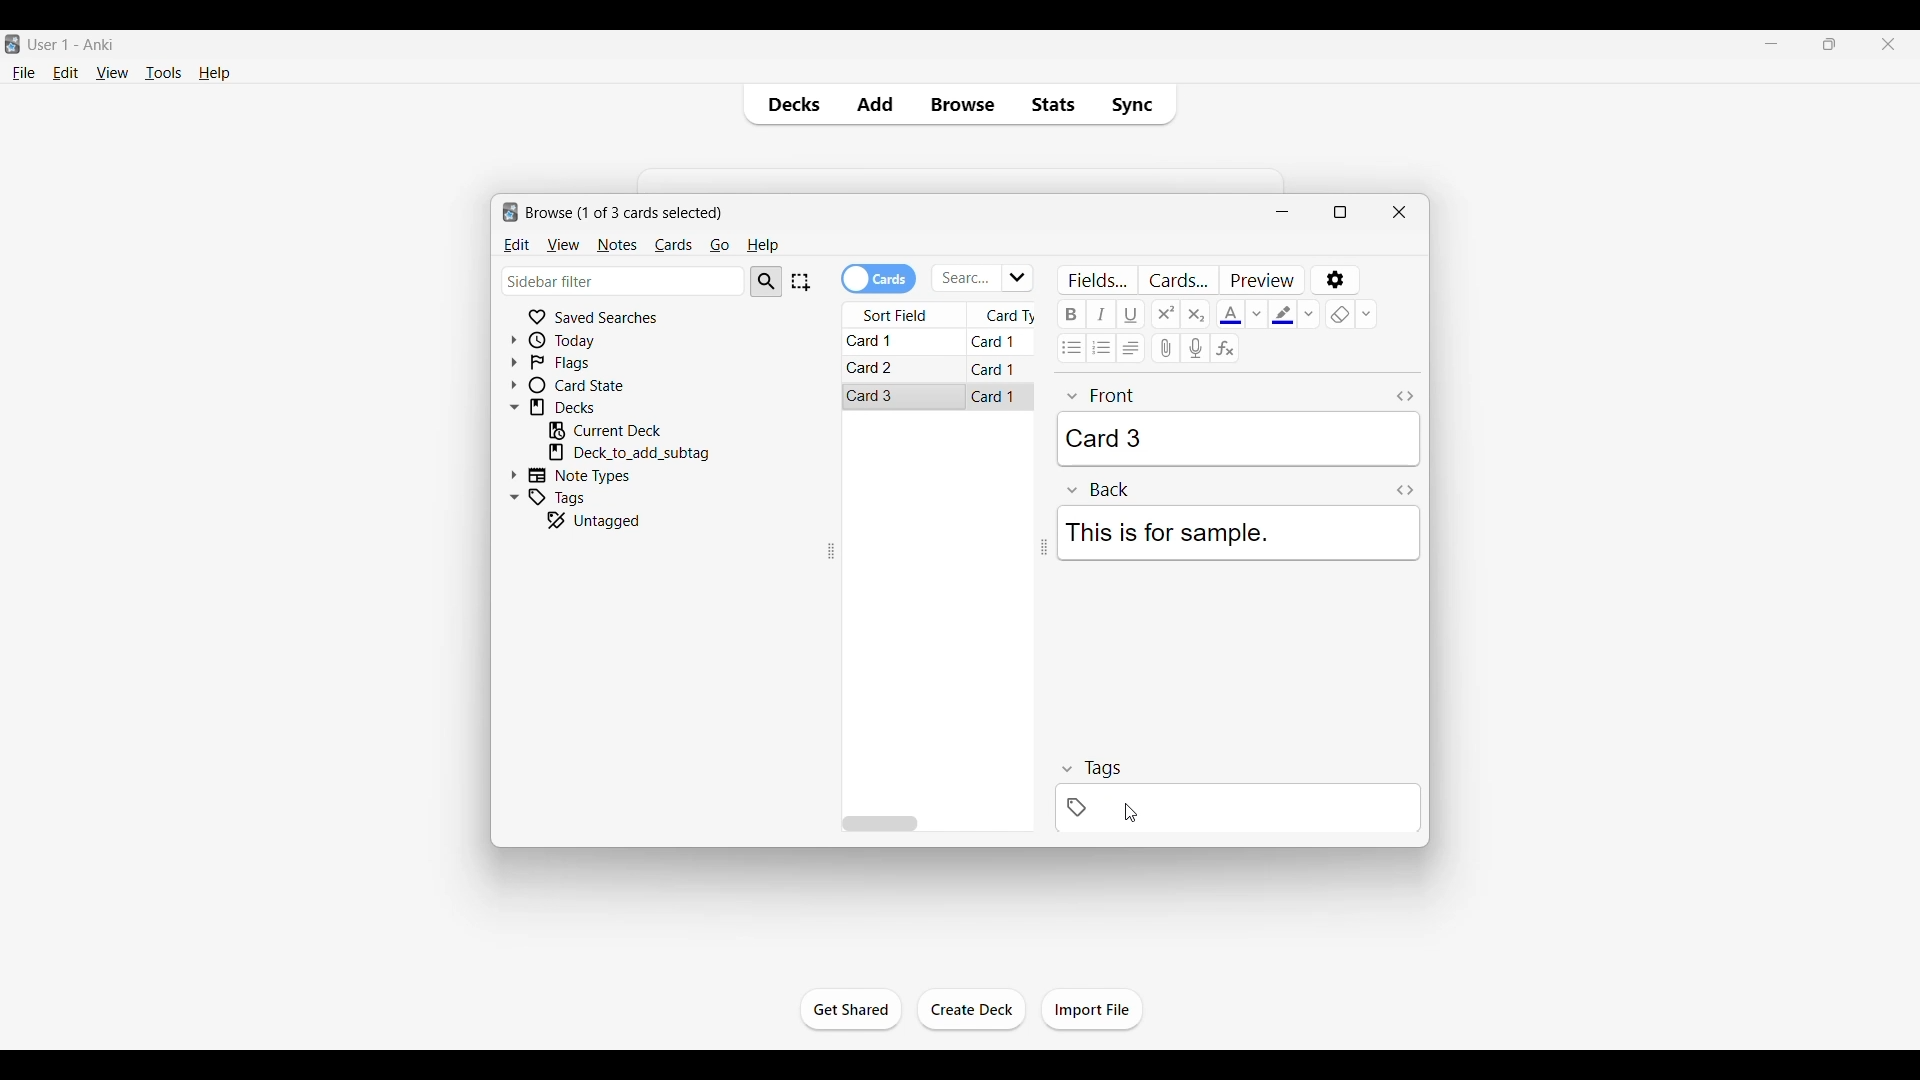 Image resolution: width=1920 pixels, height=1080 pixels. I want to click on Cards menu, so click(673, 246).